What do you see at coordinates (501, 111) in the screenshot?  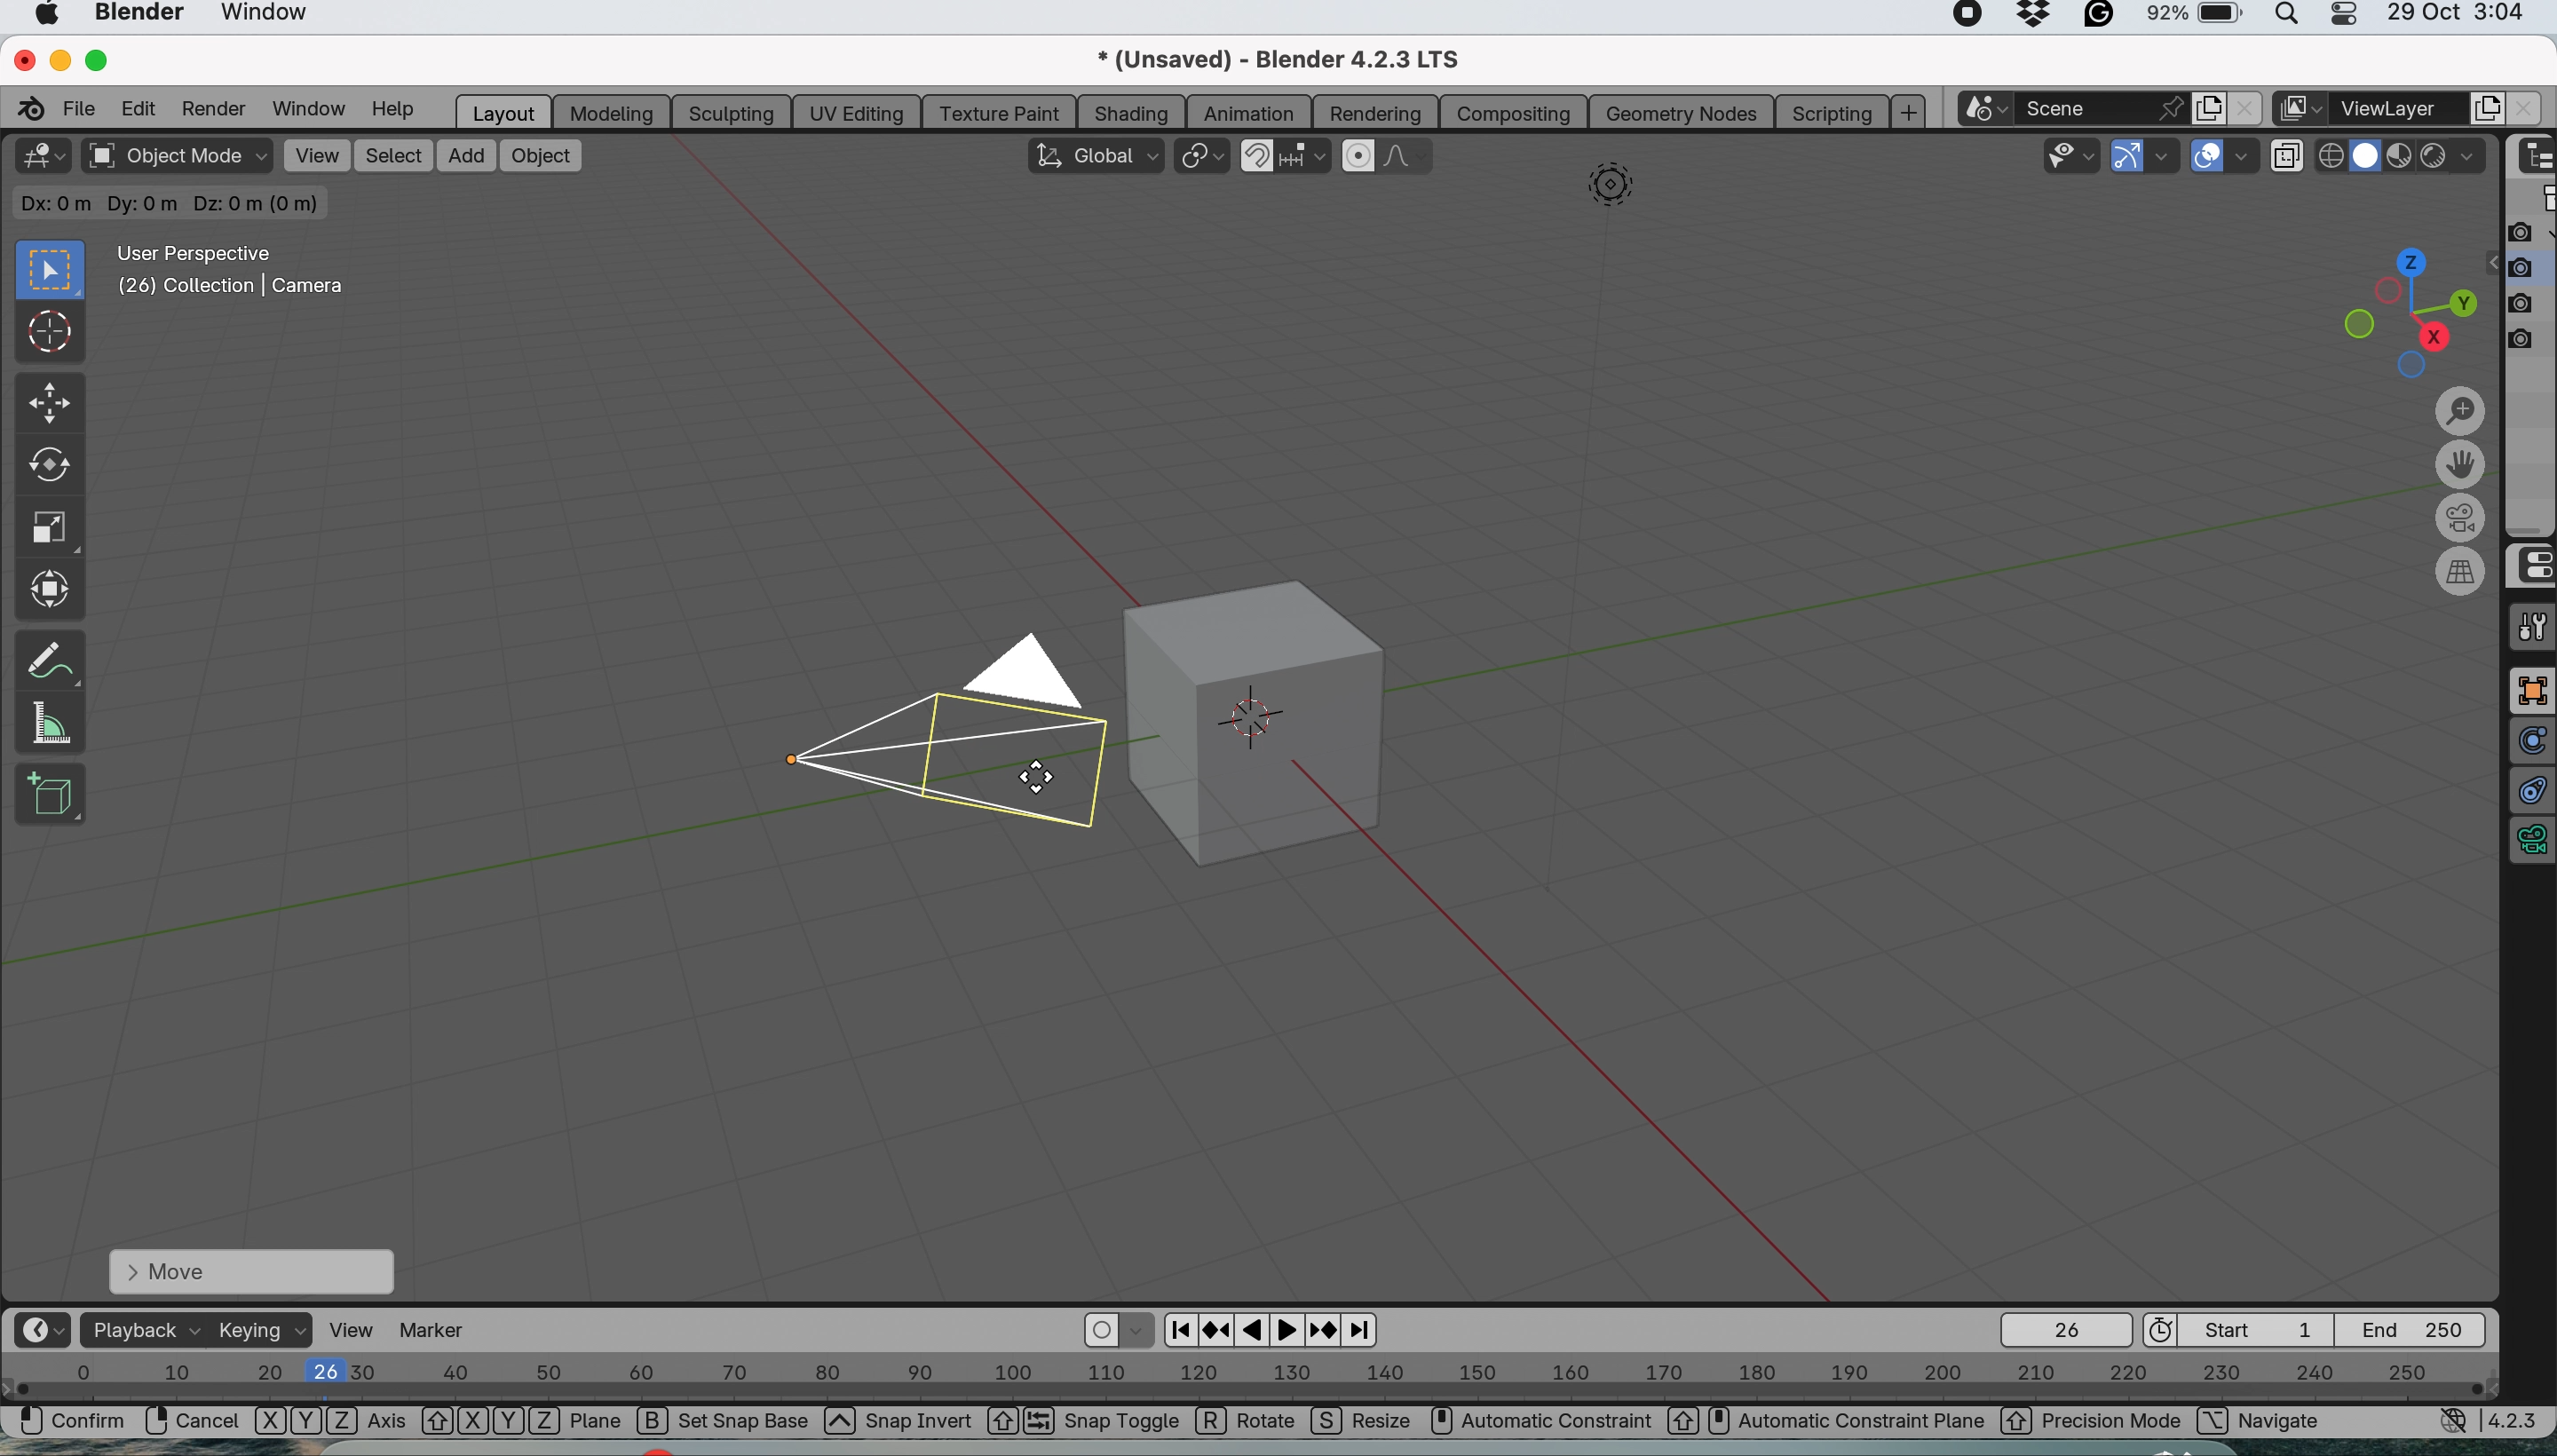 I see `layout` at bounding box center [501, 111].